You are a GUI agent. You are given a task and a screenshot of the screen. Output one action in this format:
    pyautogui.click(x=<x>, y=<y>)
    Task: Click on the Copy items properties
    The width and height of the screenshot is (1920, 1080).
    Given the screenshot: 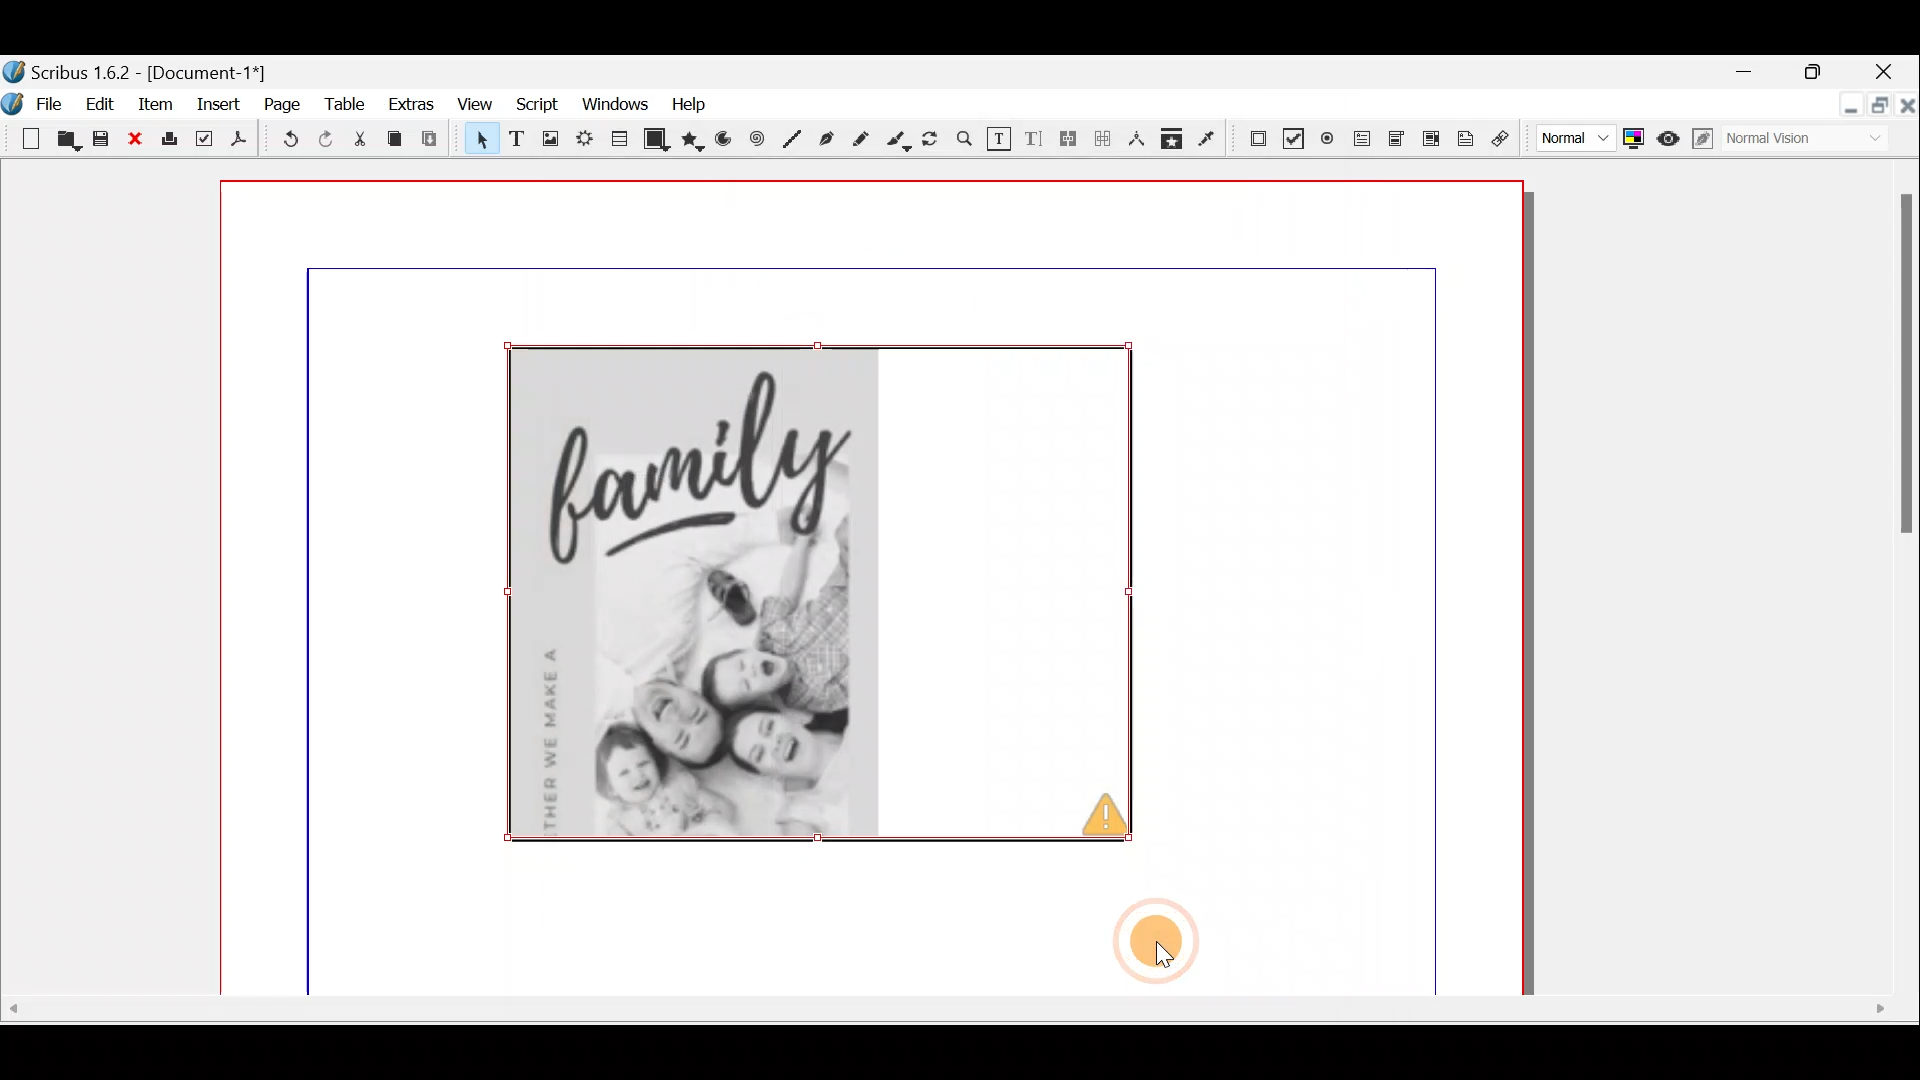 What is the action you would take?
    pyautogui.click(x=1172, y=139)
    